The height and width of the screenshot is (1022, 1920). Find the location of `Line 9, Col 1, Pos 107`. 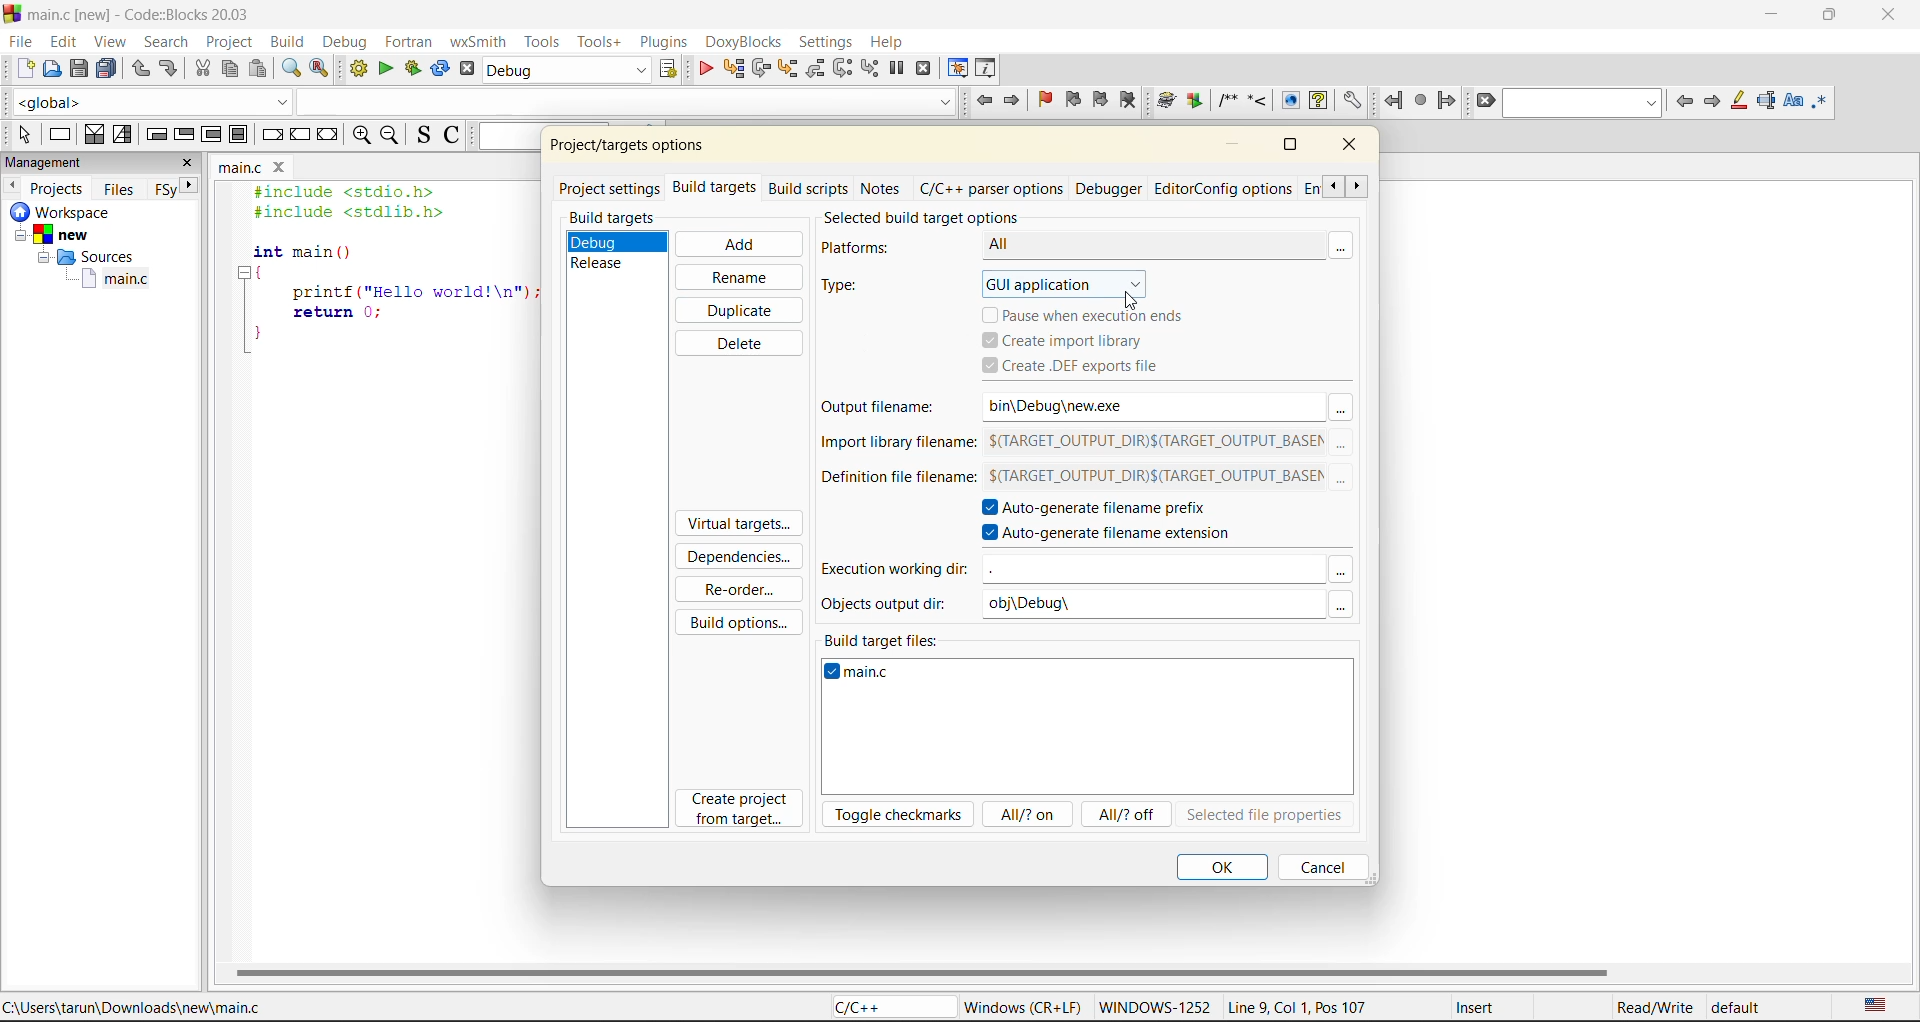

Line 9, Col 1, Pos 107 is located at coordinates (1297, 1010).